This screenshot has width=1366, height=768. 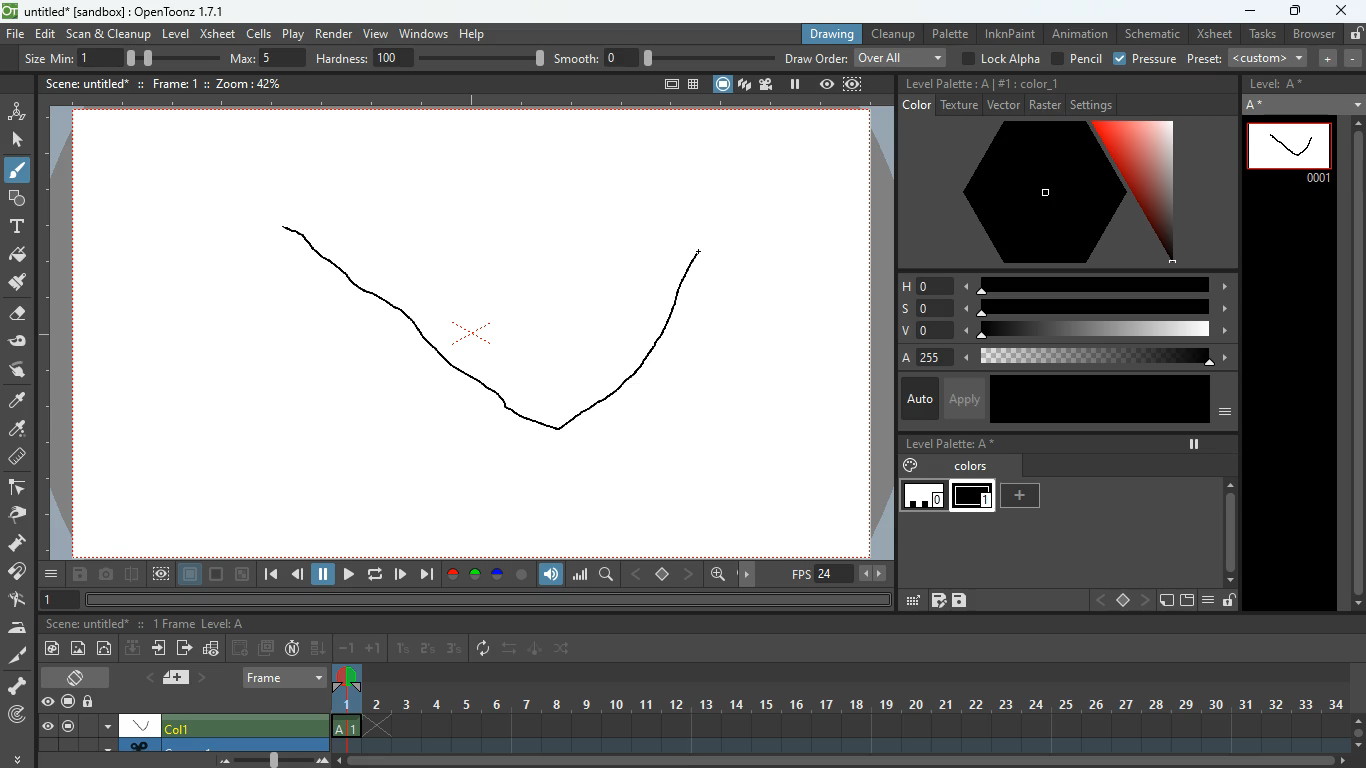 I want to click on browser, so click(x=1313, y=35).